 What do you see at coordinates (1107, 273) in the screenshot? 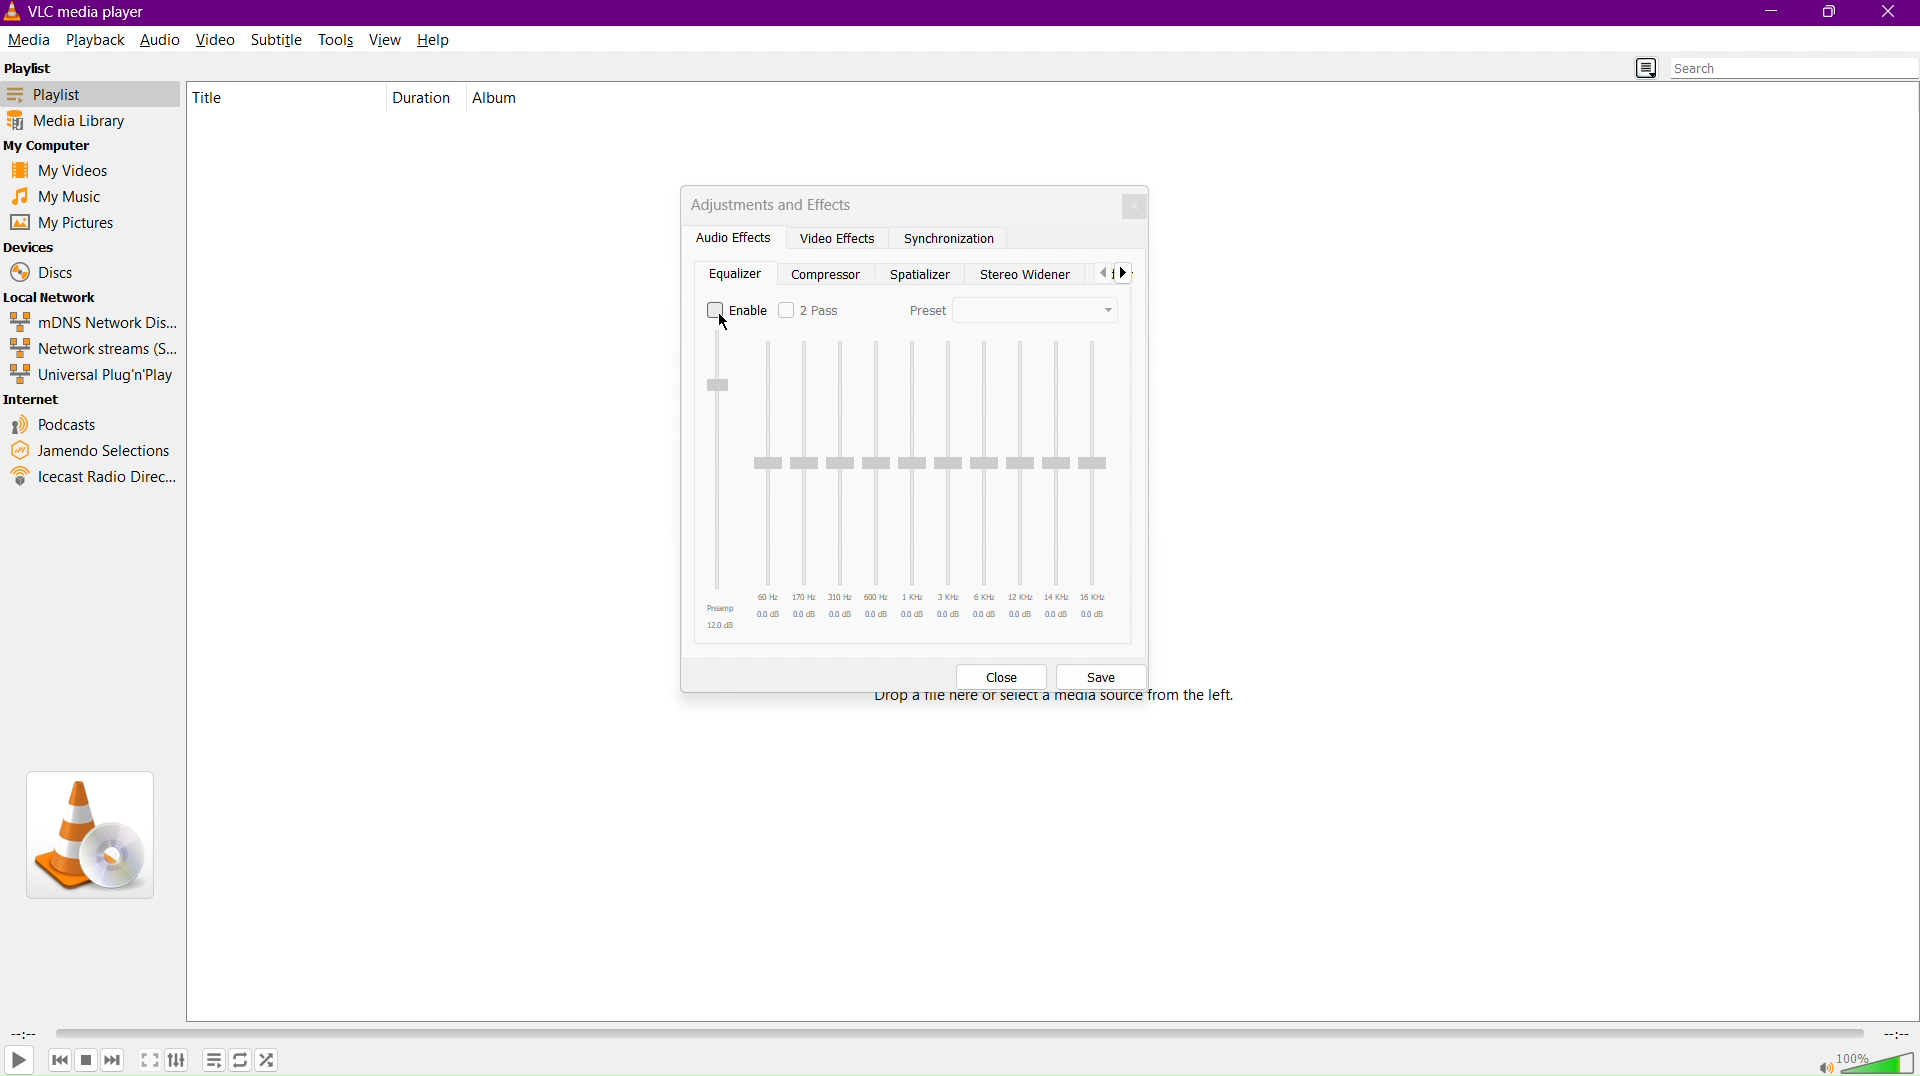
I see `Back` at bounding box center [1107, 273].